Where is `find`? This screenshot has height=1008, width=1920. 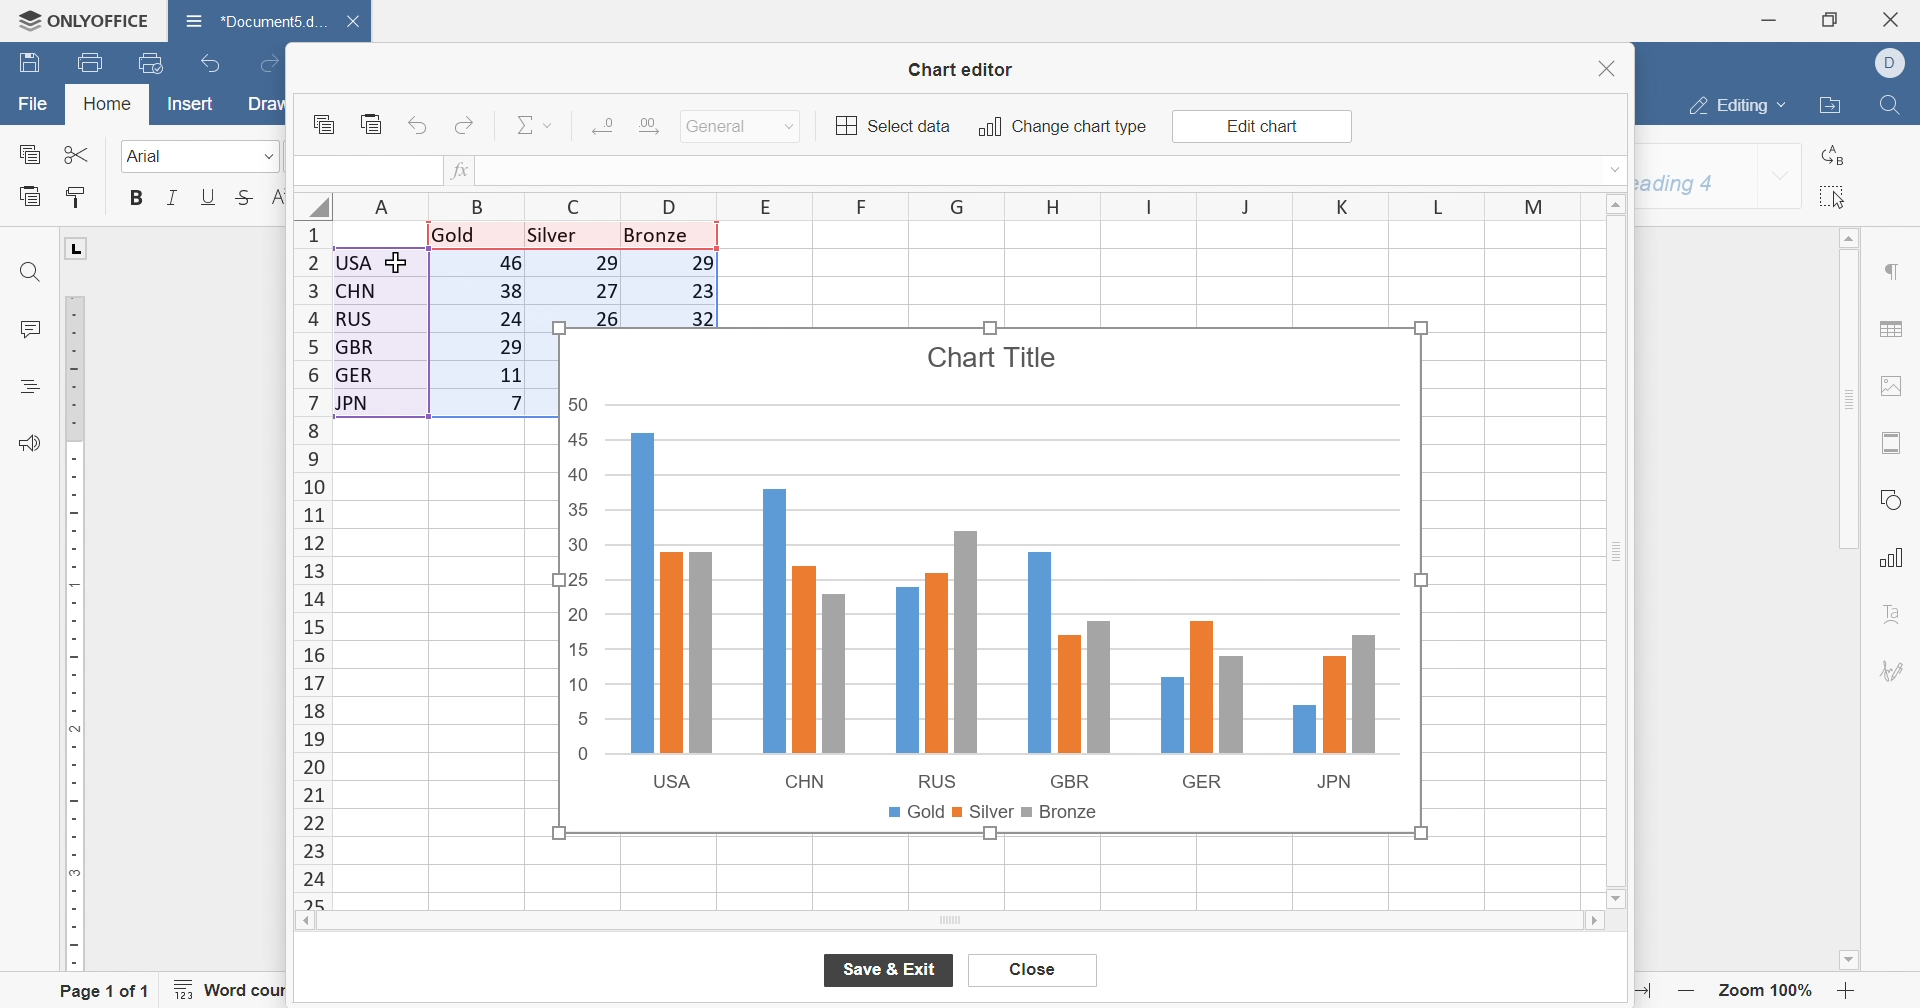
find is located at coordinates (31, 271).